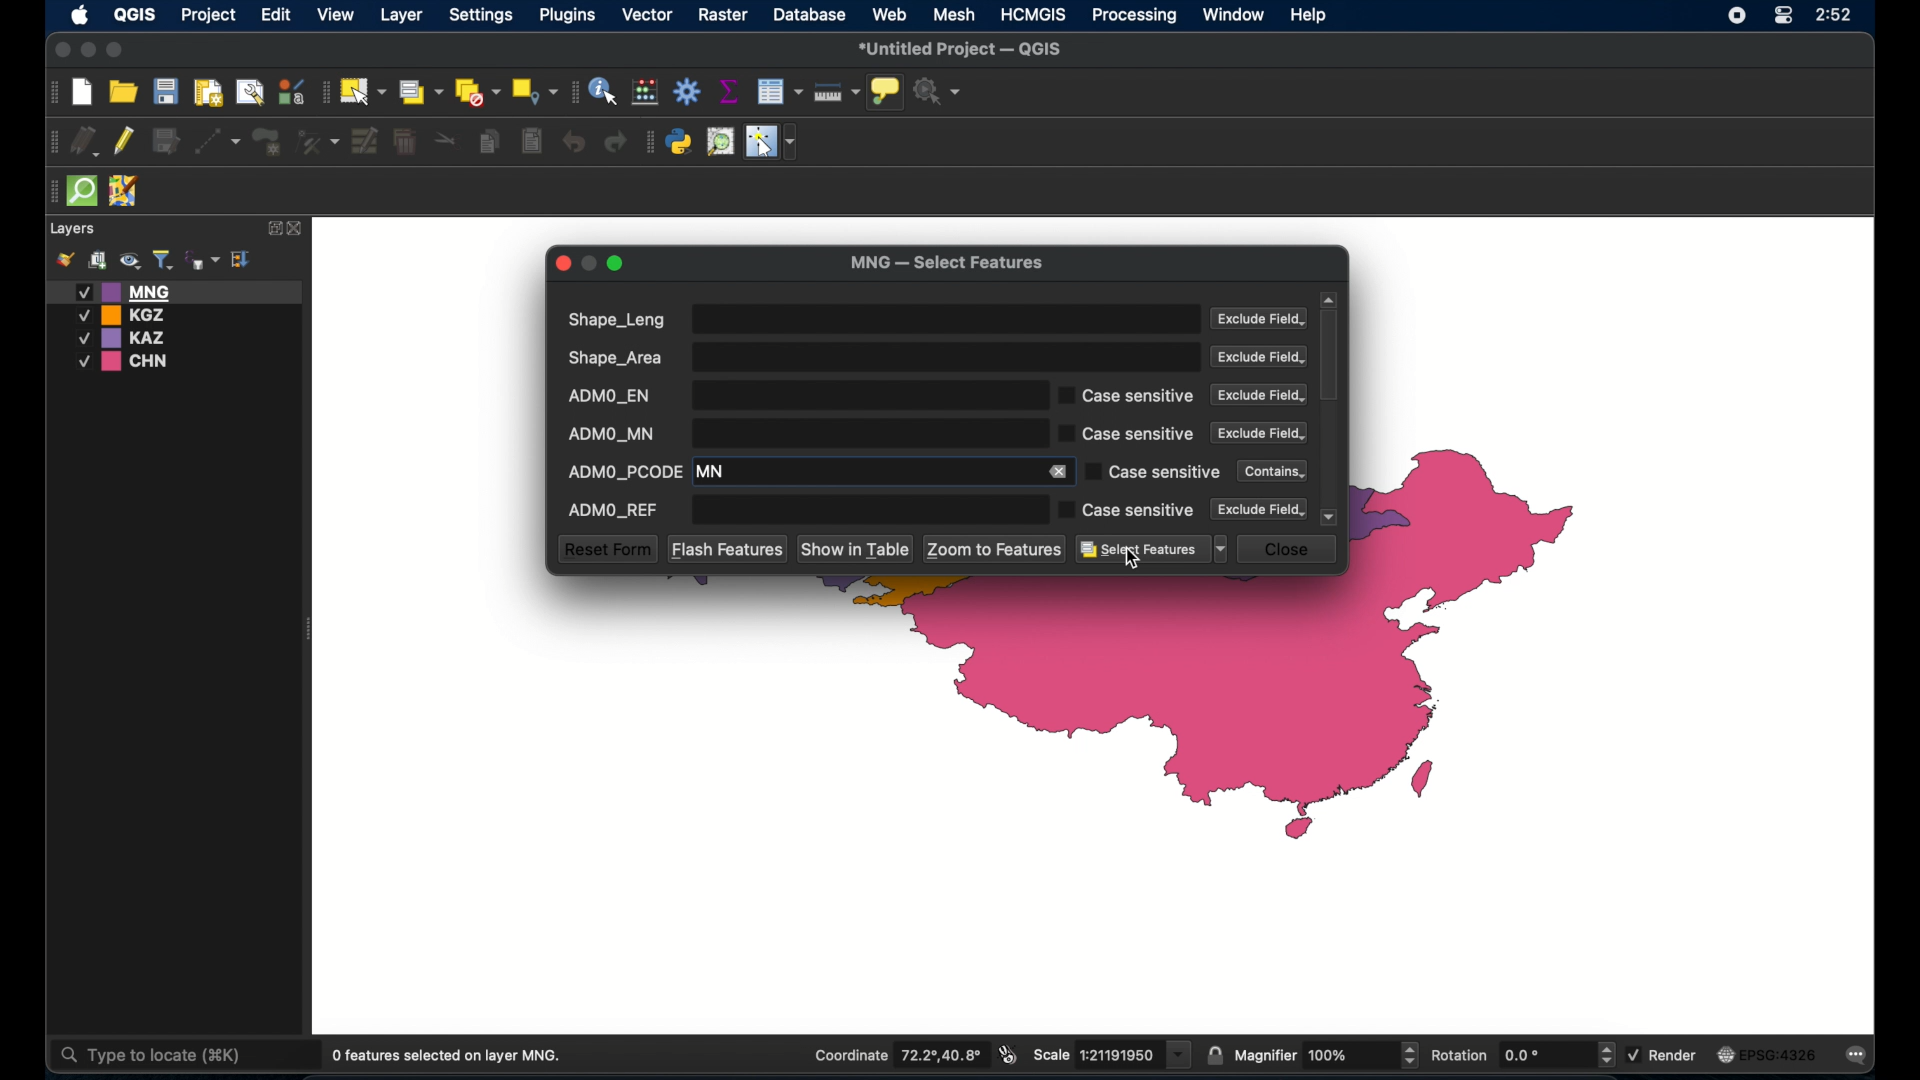 The width and height of the screenshot is (1920, 1080). Describe the element at coordinates (446, 142) in the screenshot. I see `split features` at that location.